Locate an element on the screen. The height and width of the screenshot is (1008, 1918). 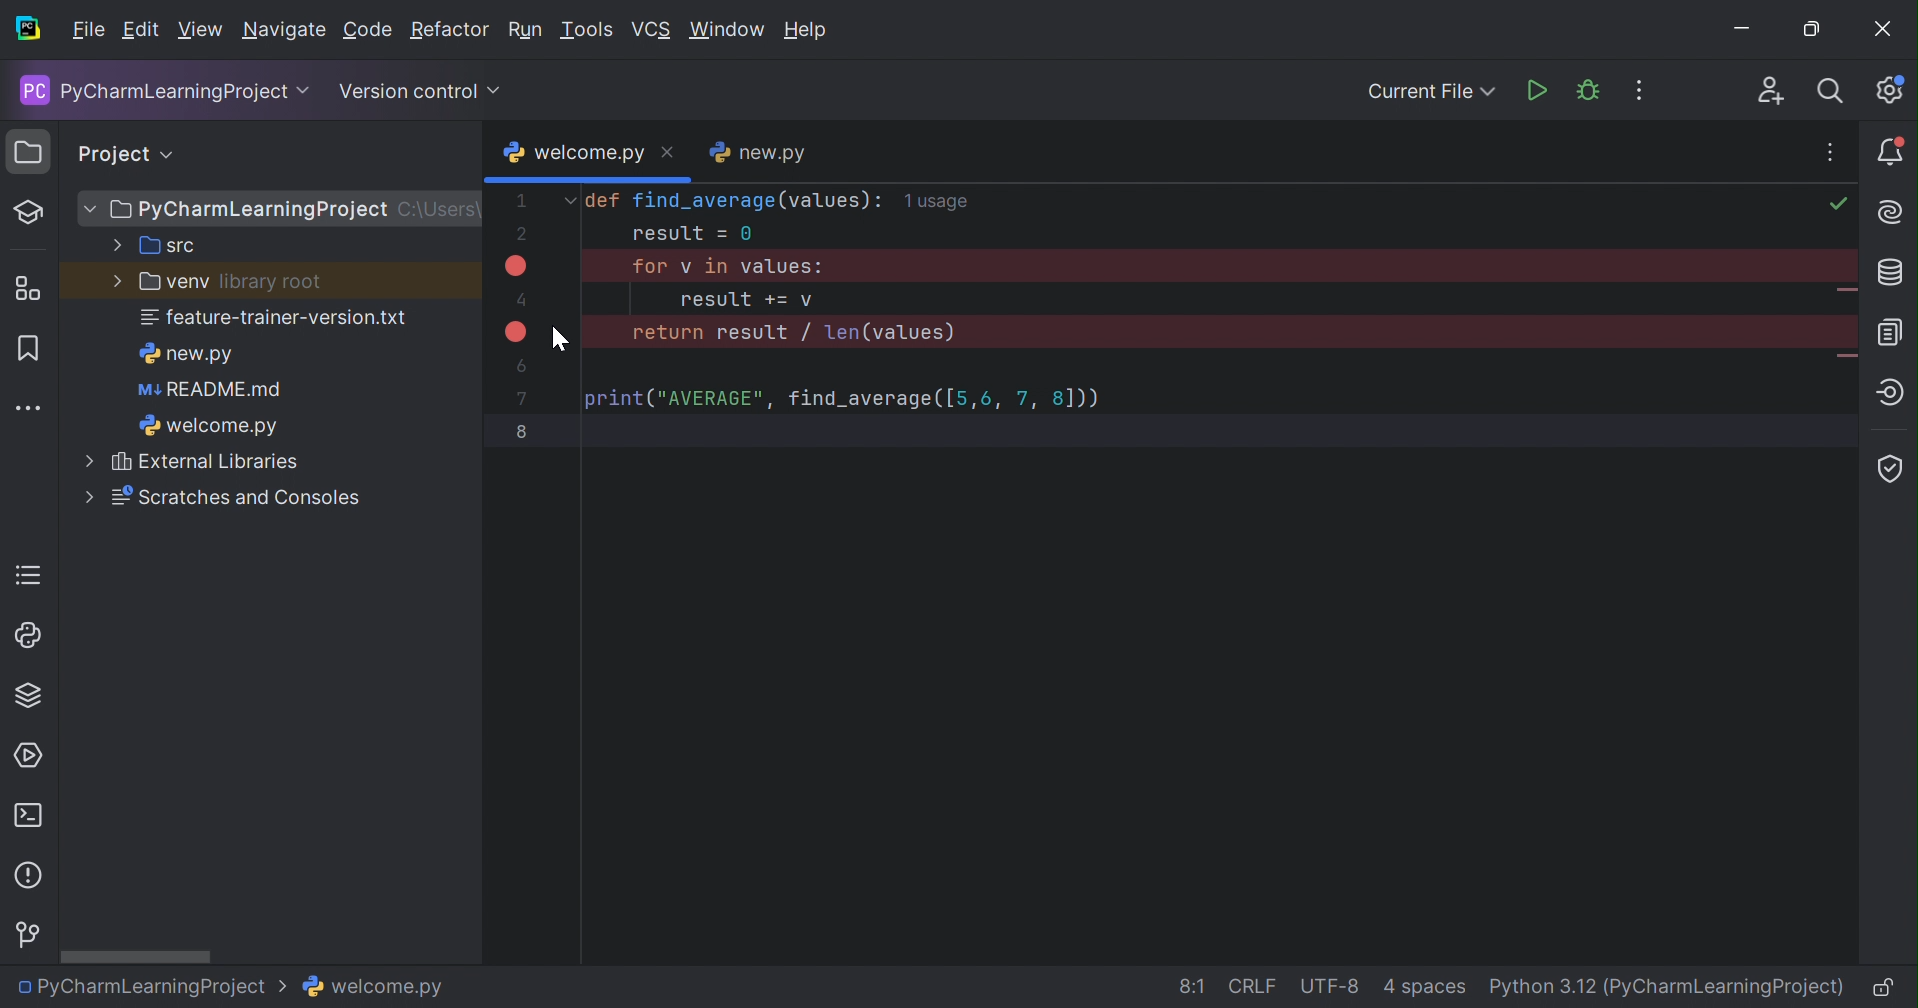
welcome.py is located at coordinates (212, 426).